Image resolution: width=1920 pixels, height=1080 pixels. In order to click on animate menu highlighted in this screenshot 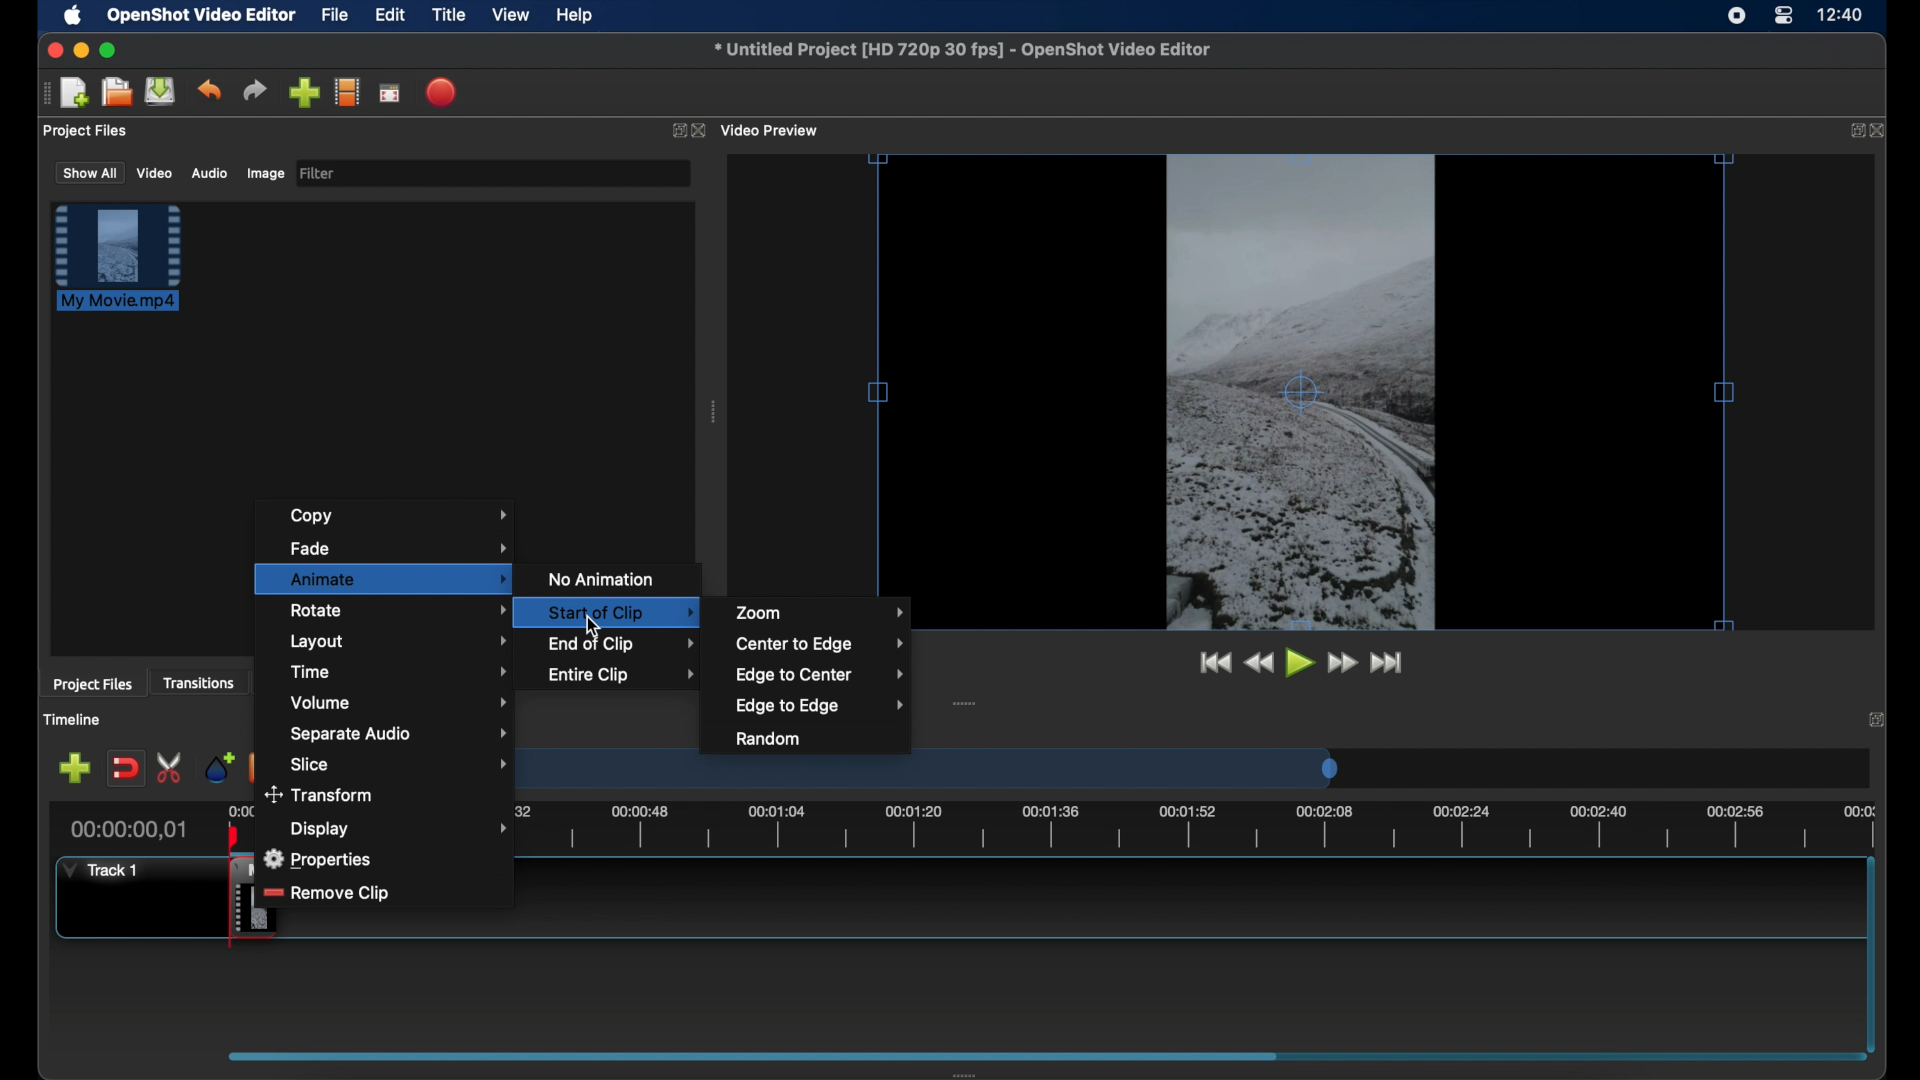, I will do `click(382, 578)`.